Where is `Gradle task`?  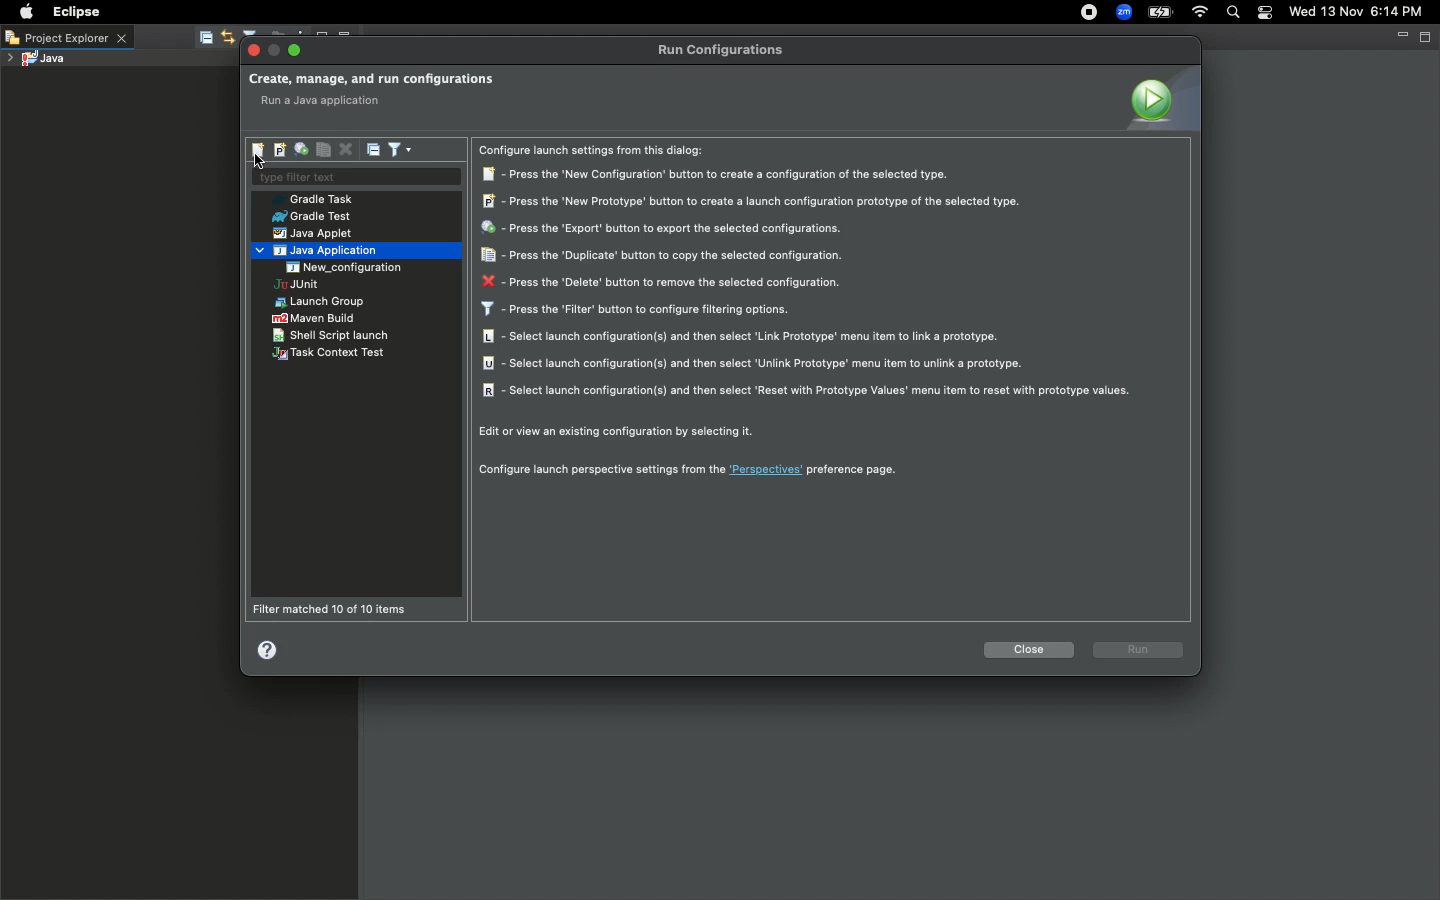
Gradle task is located at coordinates (319, 199).